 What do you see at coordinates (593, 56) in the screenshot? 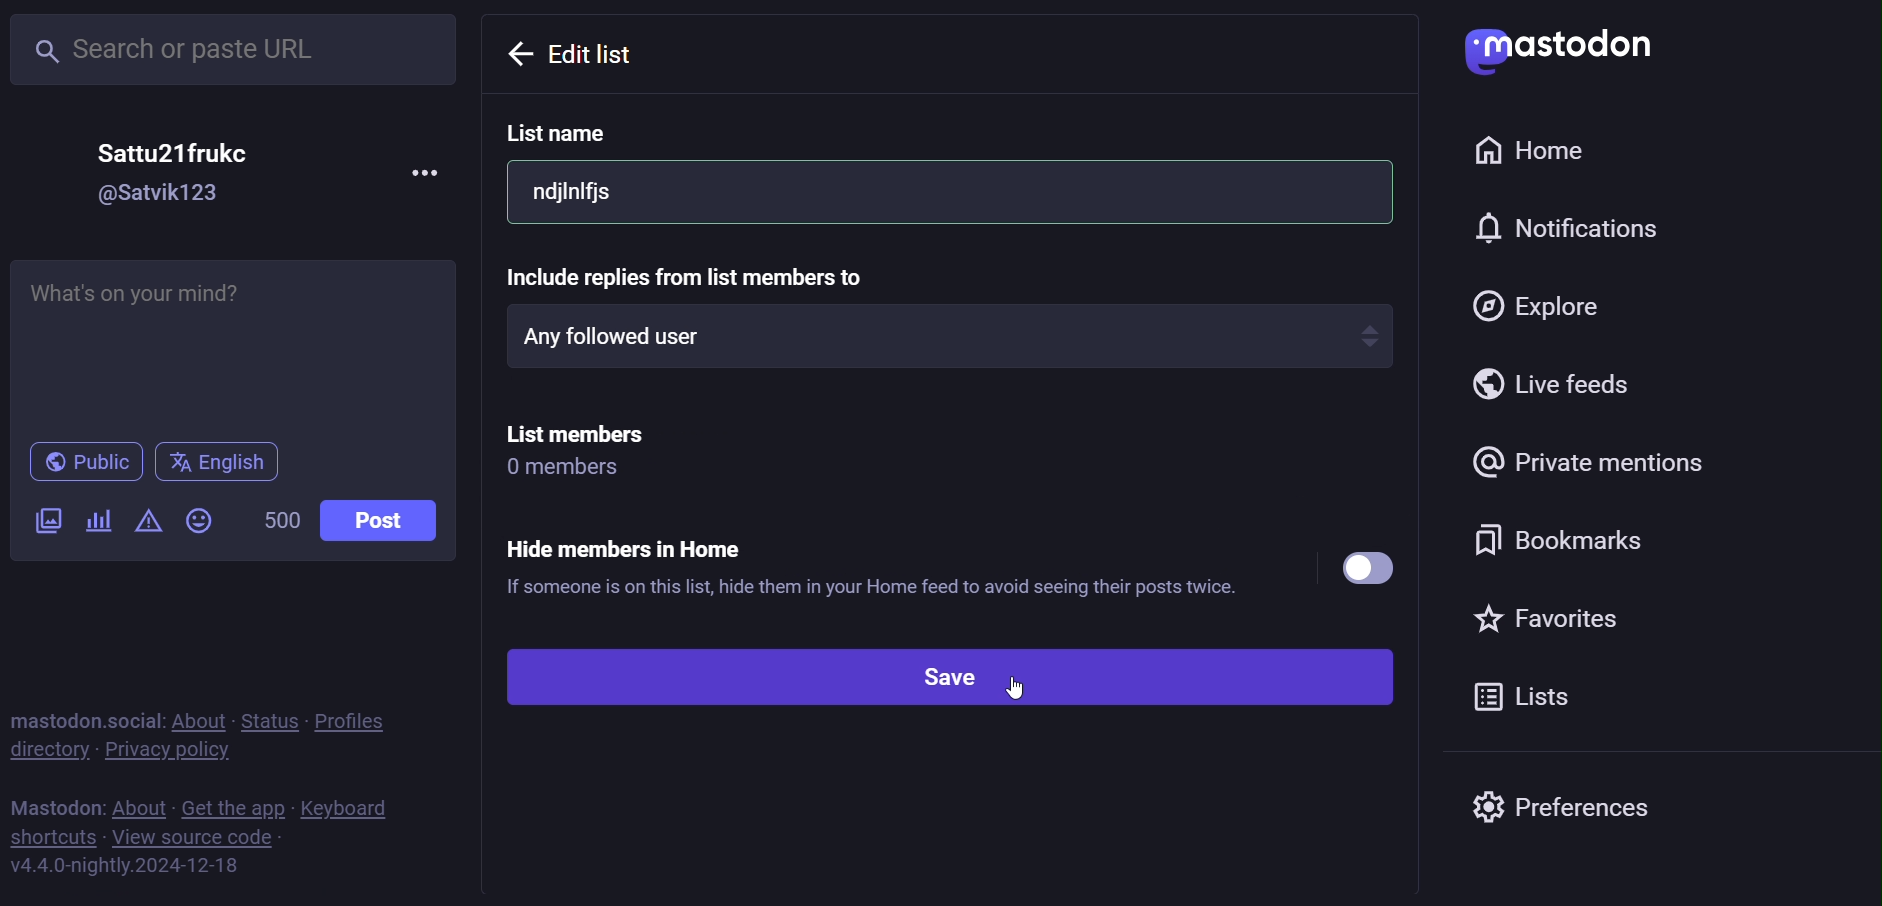
I see `Edit list` at bounding box center [593, 56].